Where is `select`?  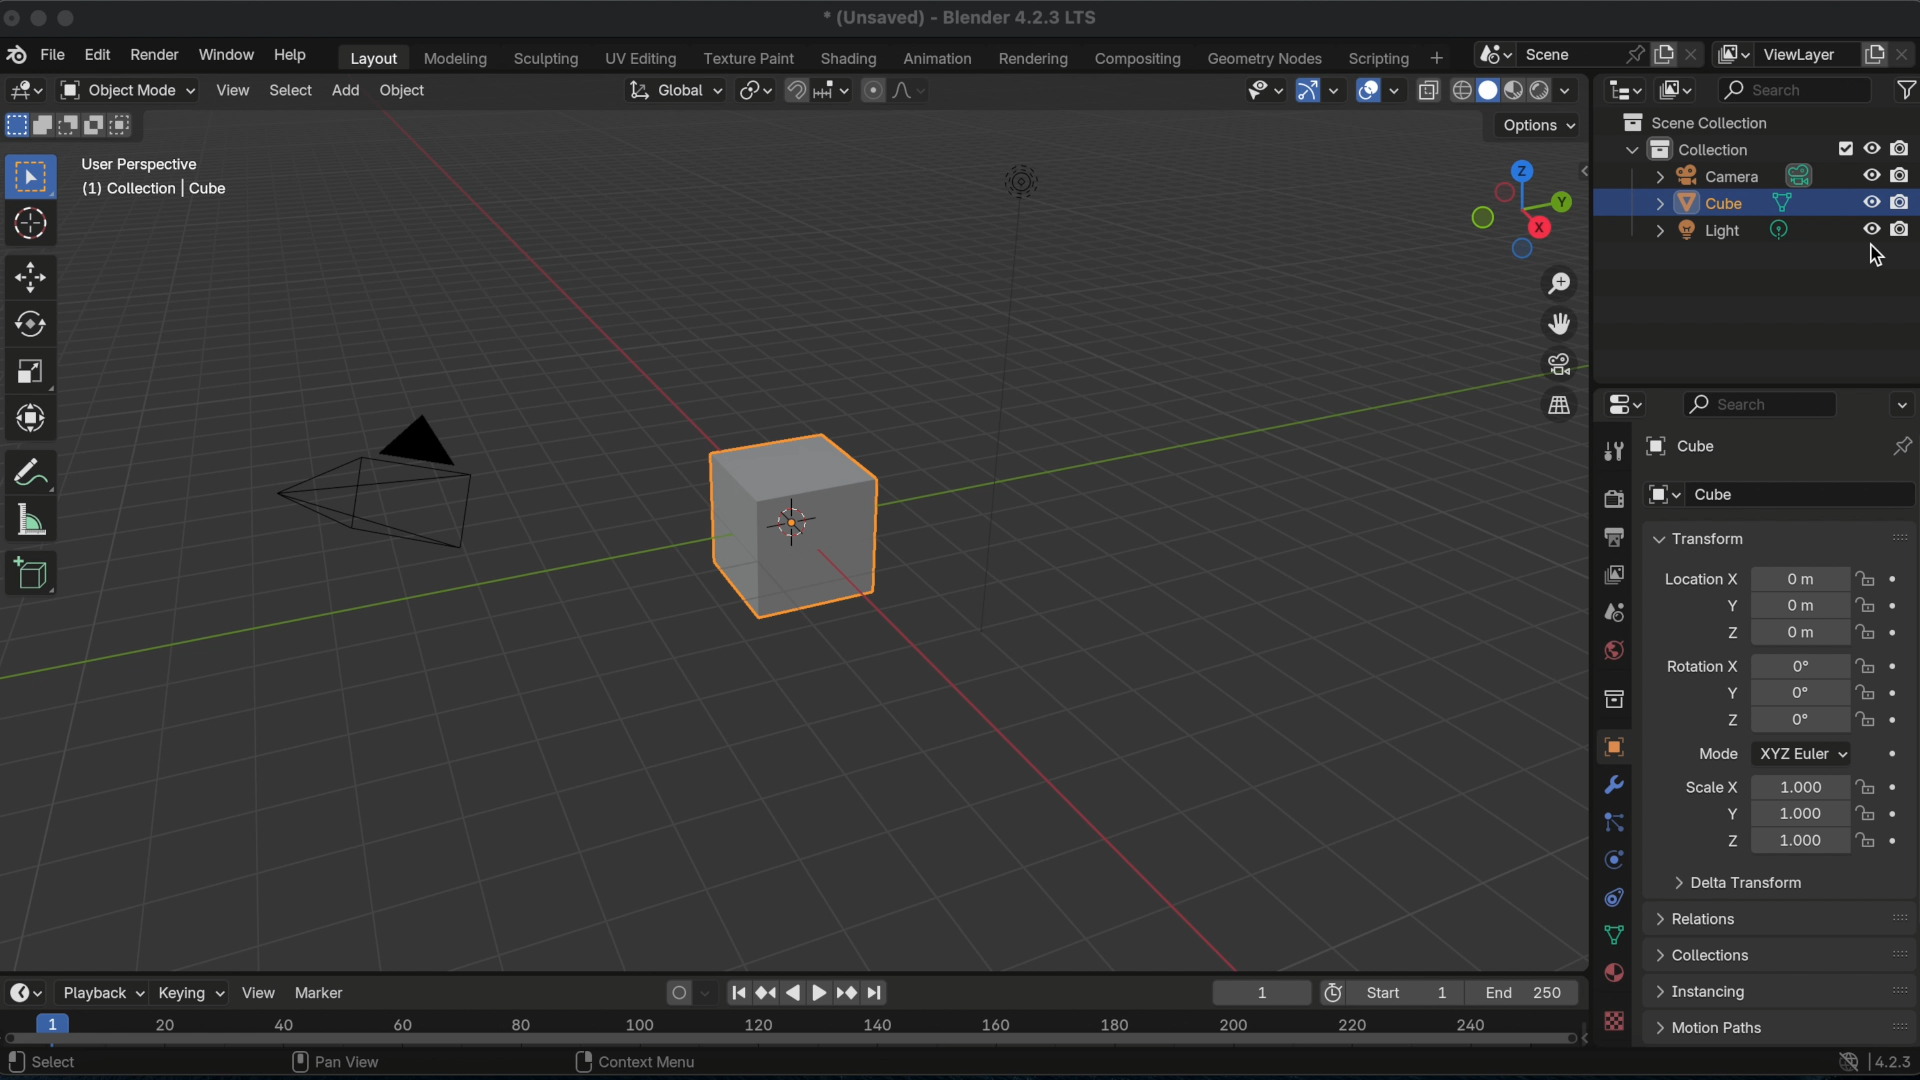
select is located at coordinates (291, 90).